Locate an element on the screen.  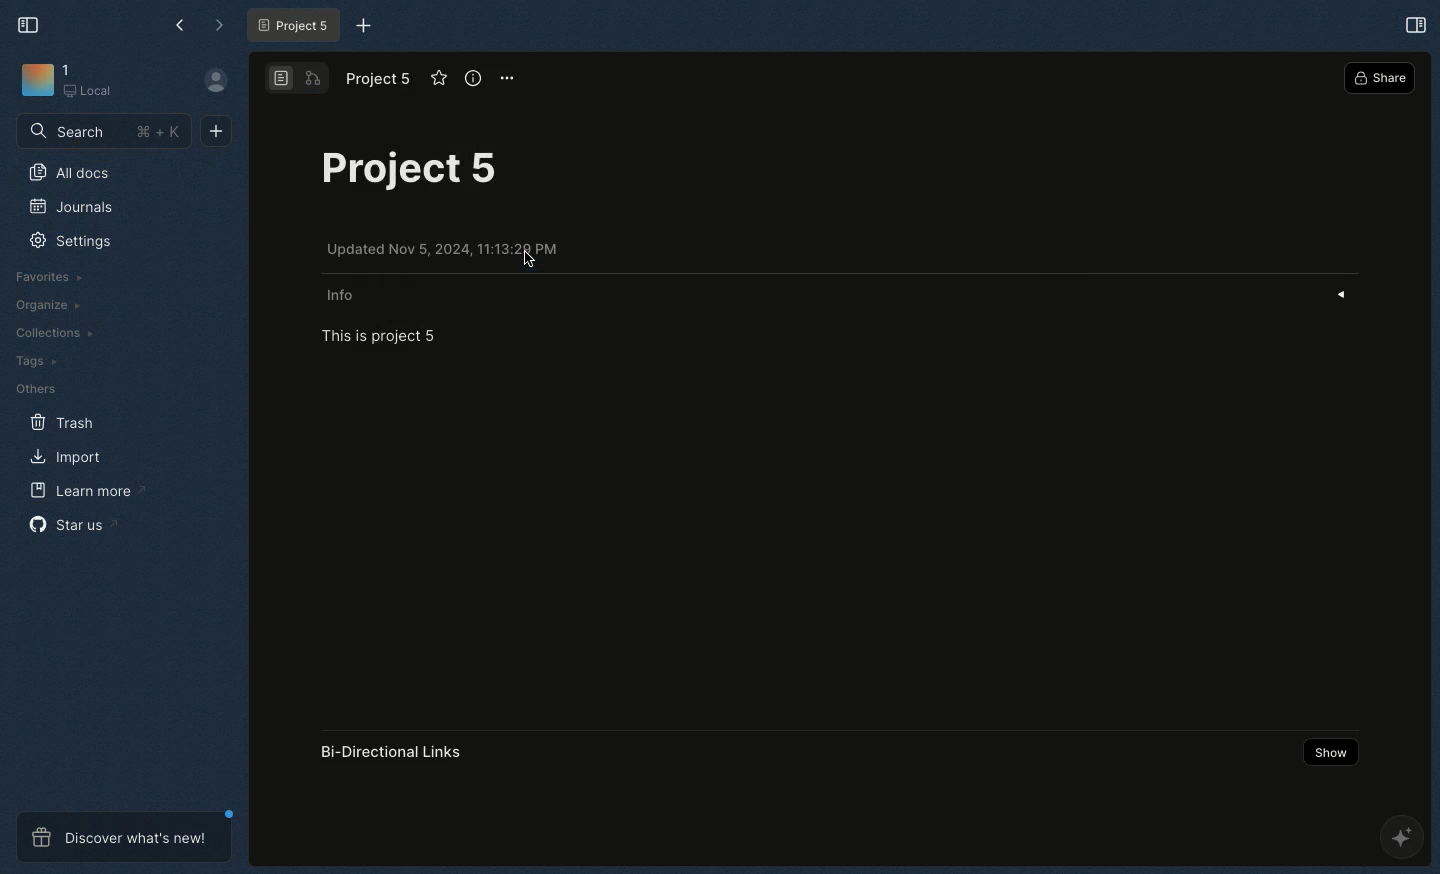
Star us is located at coordinates (67, 524).